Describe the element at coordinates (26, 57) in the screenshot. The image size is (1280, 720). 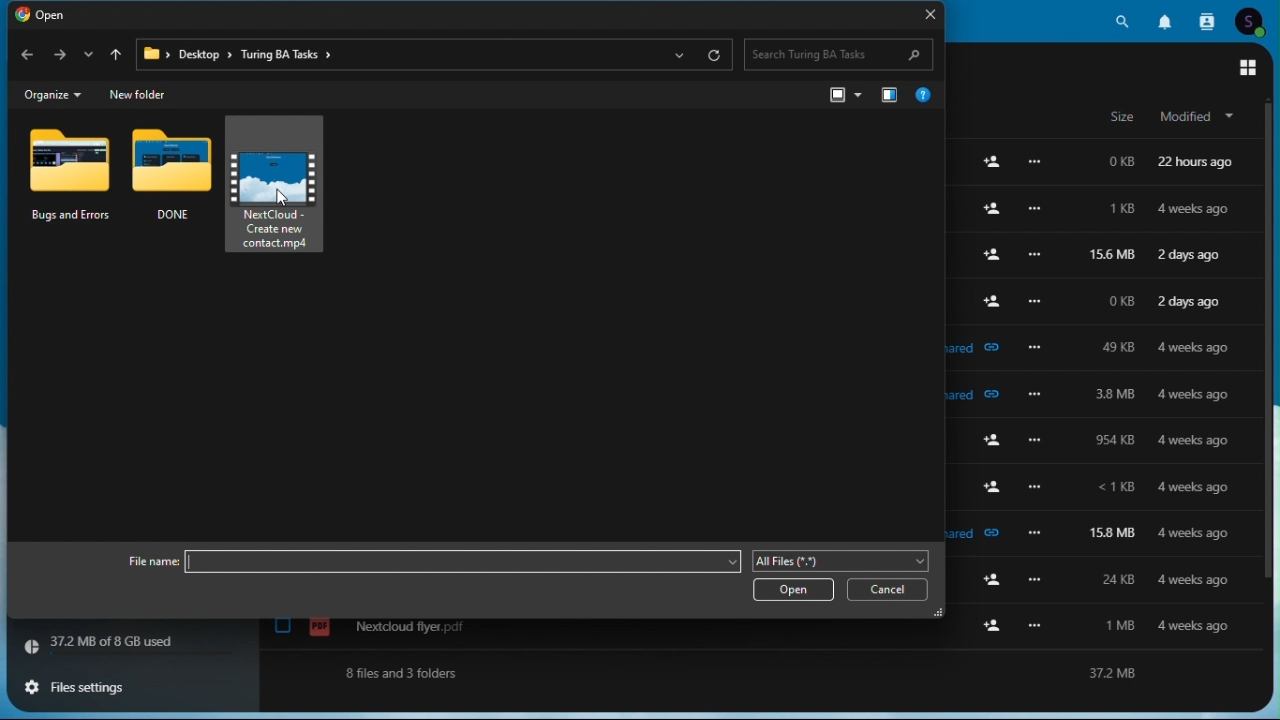
I see `back` at that location.